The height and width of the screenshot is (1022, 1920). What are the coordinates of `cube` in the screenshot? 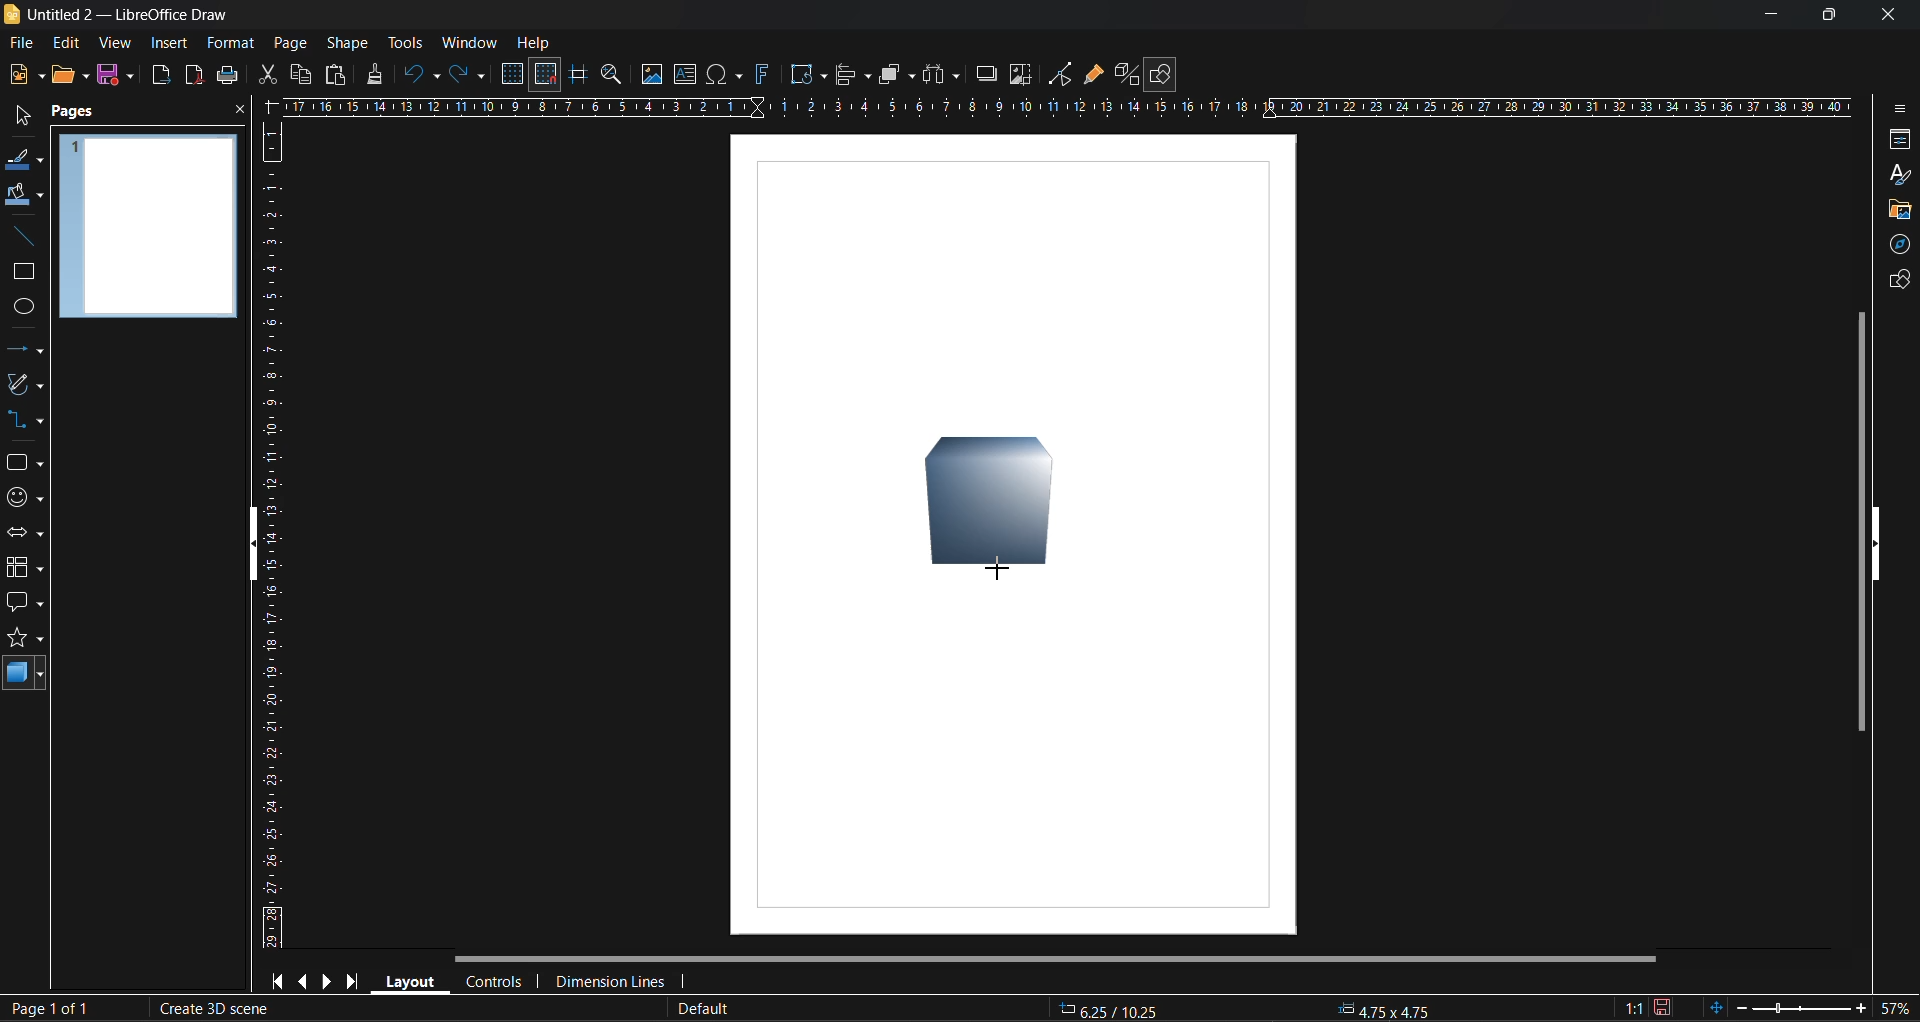 It's located at (994, 504).